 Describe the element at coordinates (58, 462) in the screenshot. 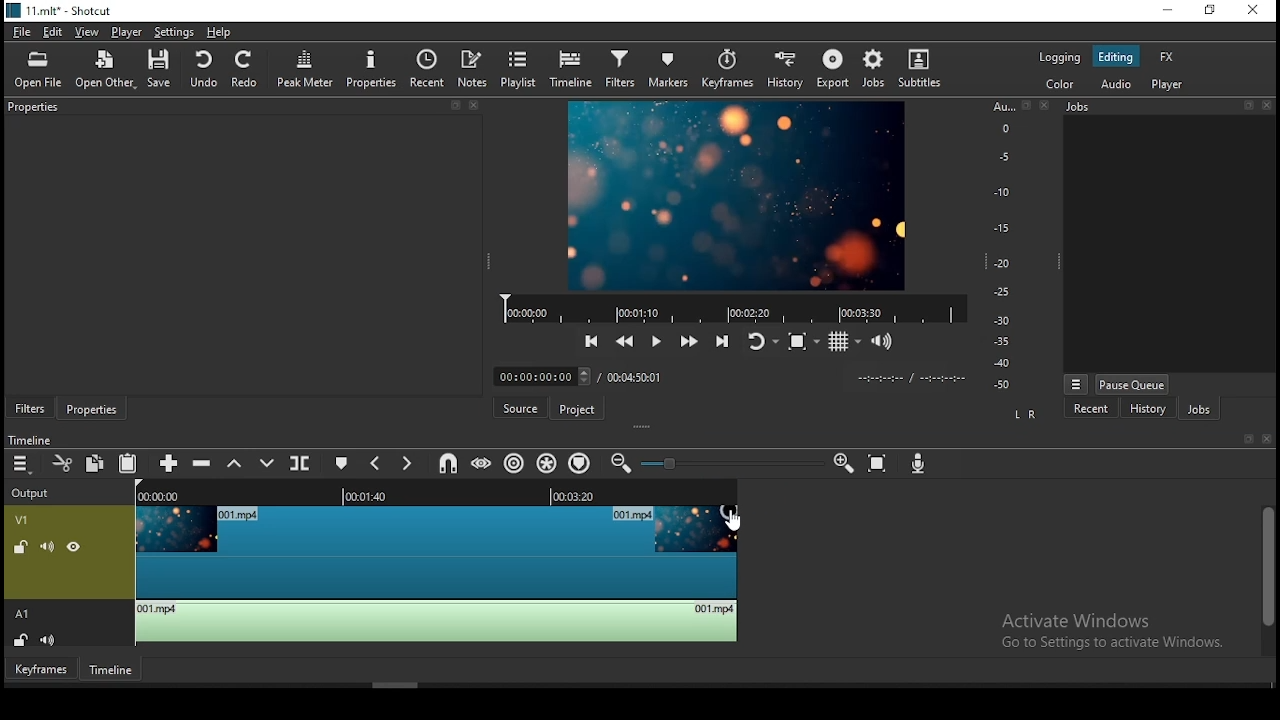

I see `cut` at that location.